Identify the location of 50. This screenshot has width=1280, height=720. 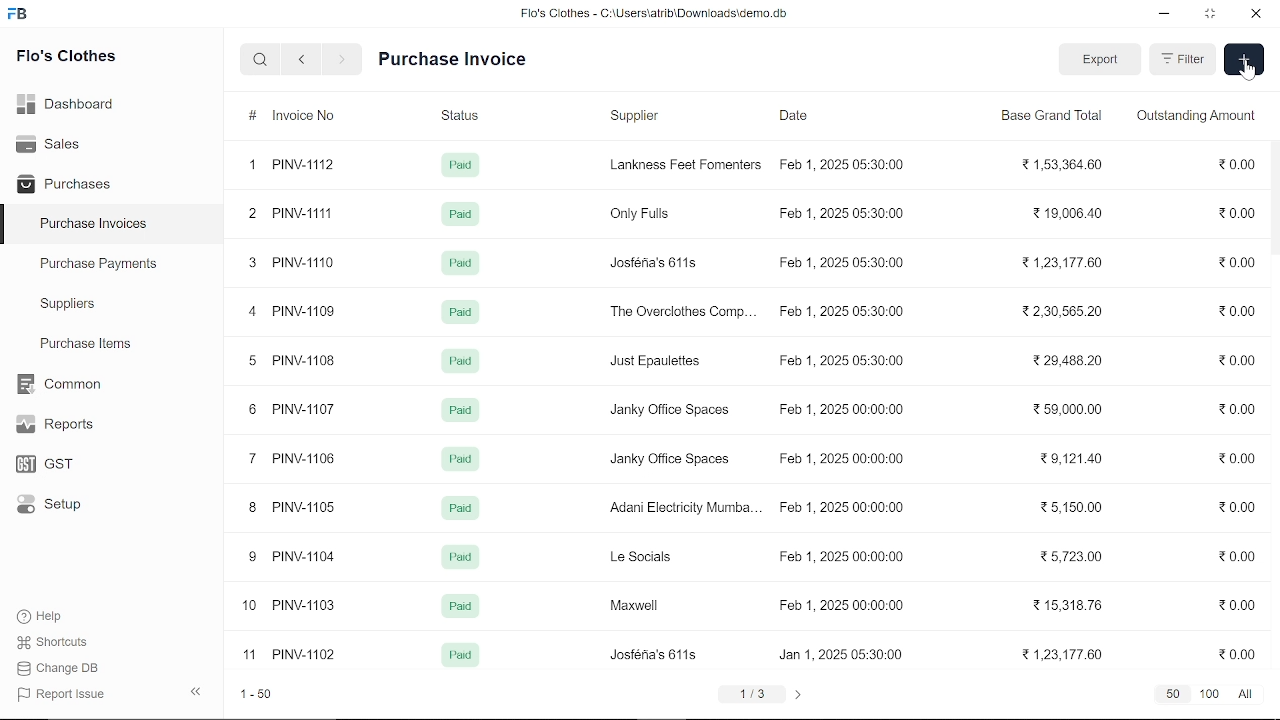
(1171, 694).